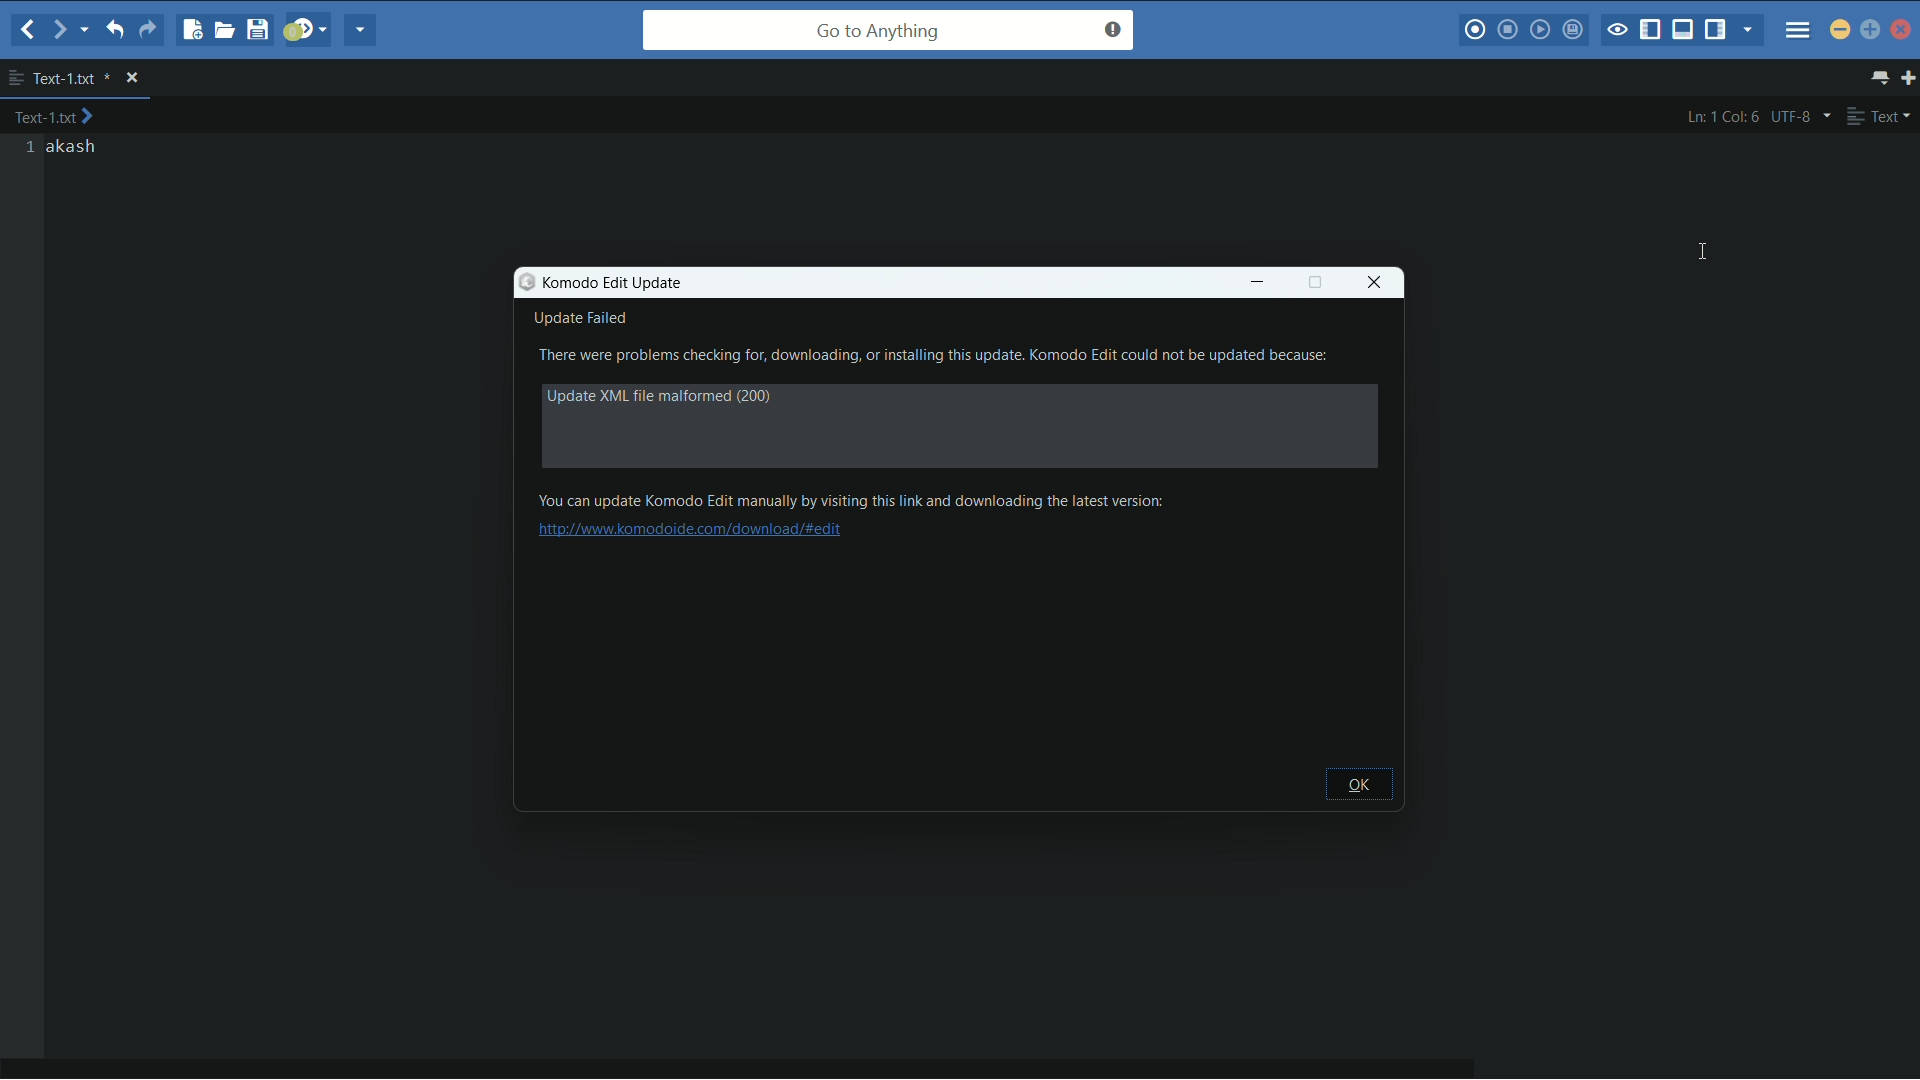  I want to click on minimize, so click(1840, 30).